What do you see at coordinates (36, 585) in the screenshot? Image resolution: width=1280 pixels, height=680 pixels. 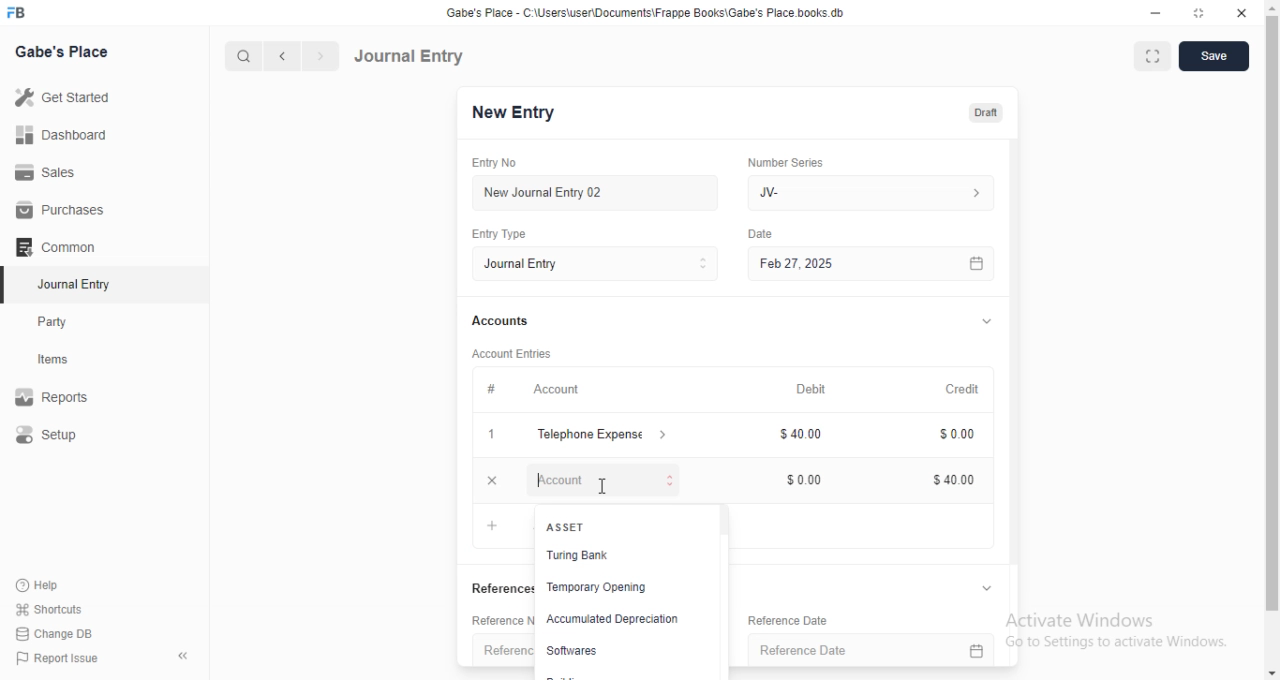 I see `Help` at bounding box center [36, 585].